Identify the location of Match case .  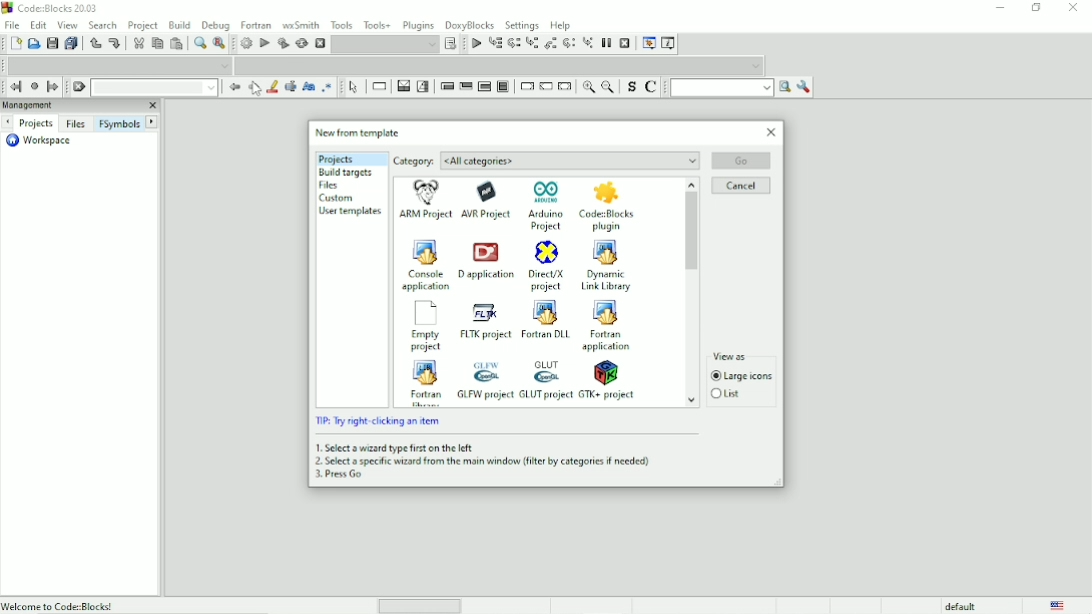
(309, 87).